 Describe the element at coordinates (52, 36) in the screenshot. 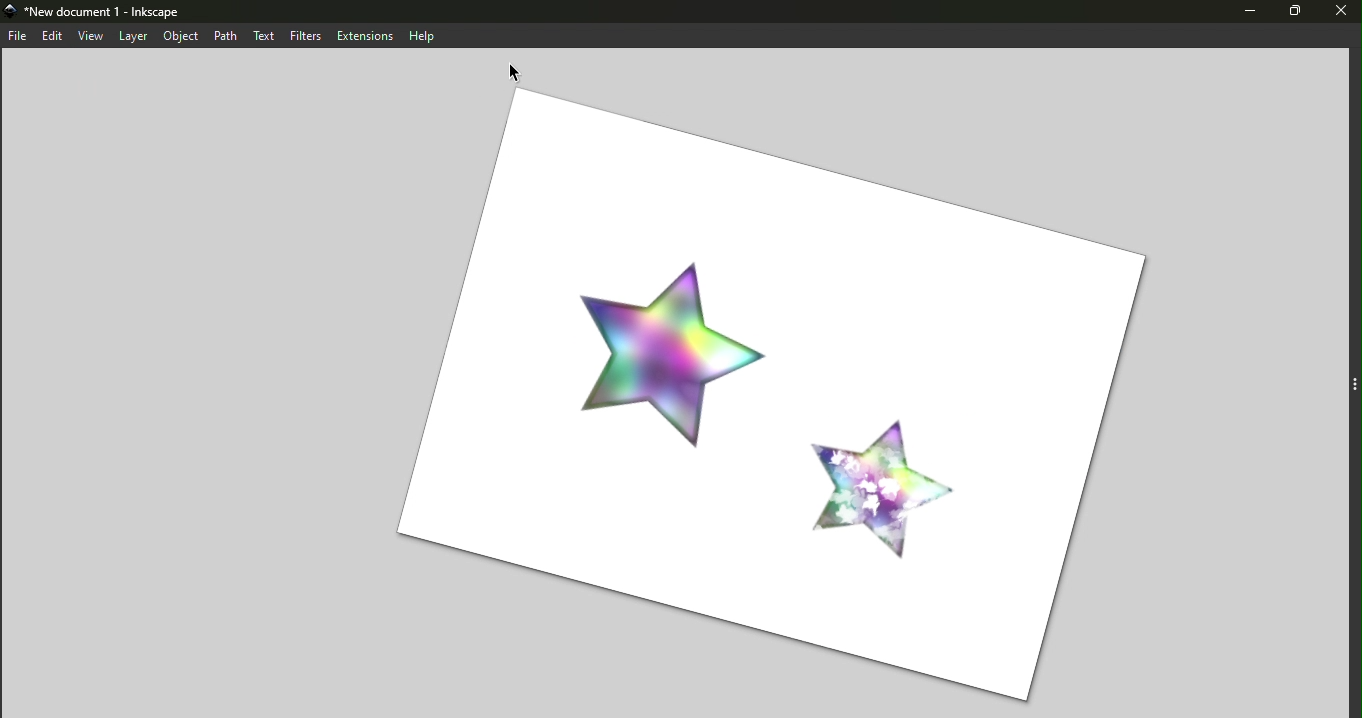

I see `Edit` at that location.